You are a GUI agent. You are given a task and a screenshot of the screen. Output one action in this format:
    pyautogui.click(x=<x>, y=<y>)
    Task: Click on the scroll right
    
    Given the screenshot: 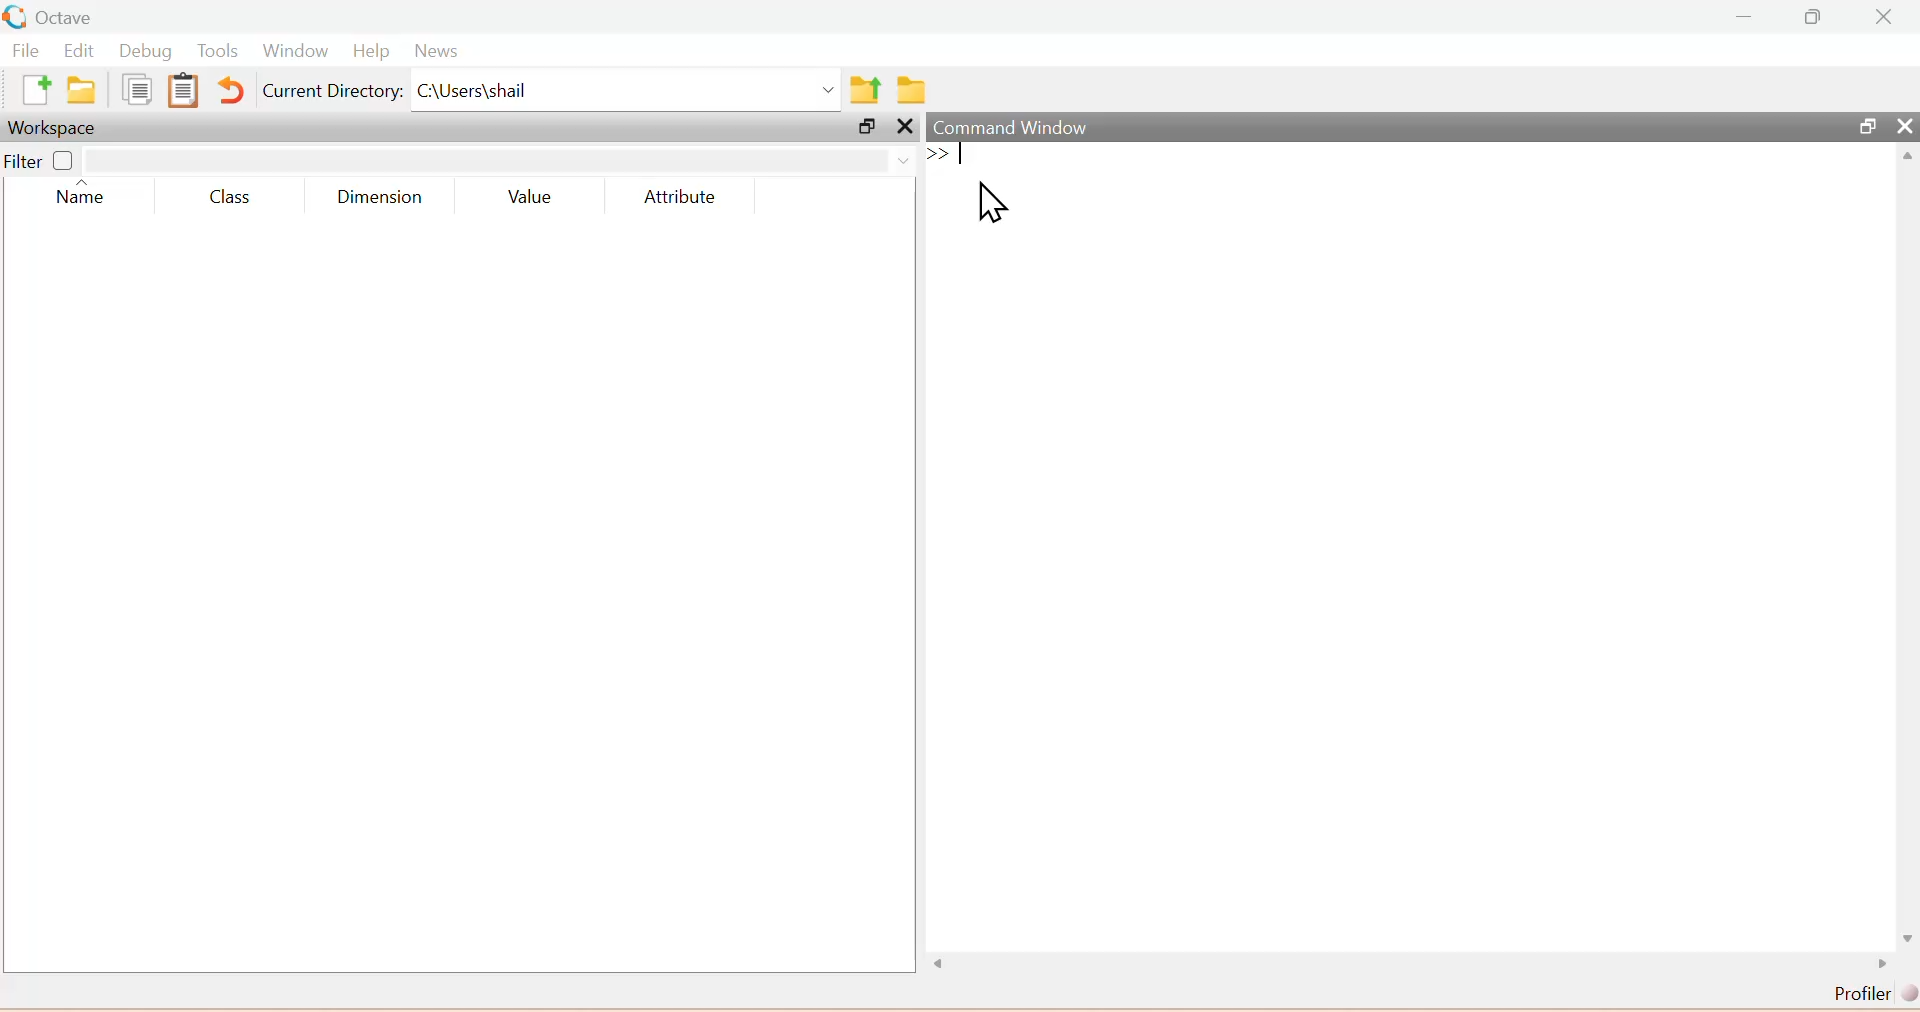 What is the action you would take?
    pyautogui.click(x=1883, y=965)
    